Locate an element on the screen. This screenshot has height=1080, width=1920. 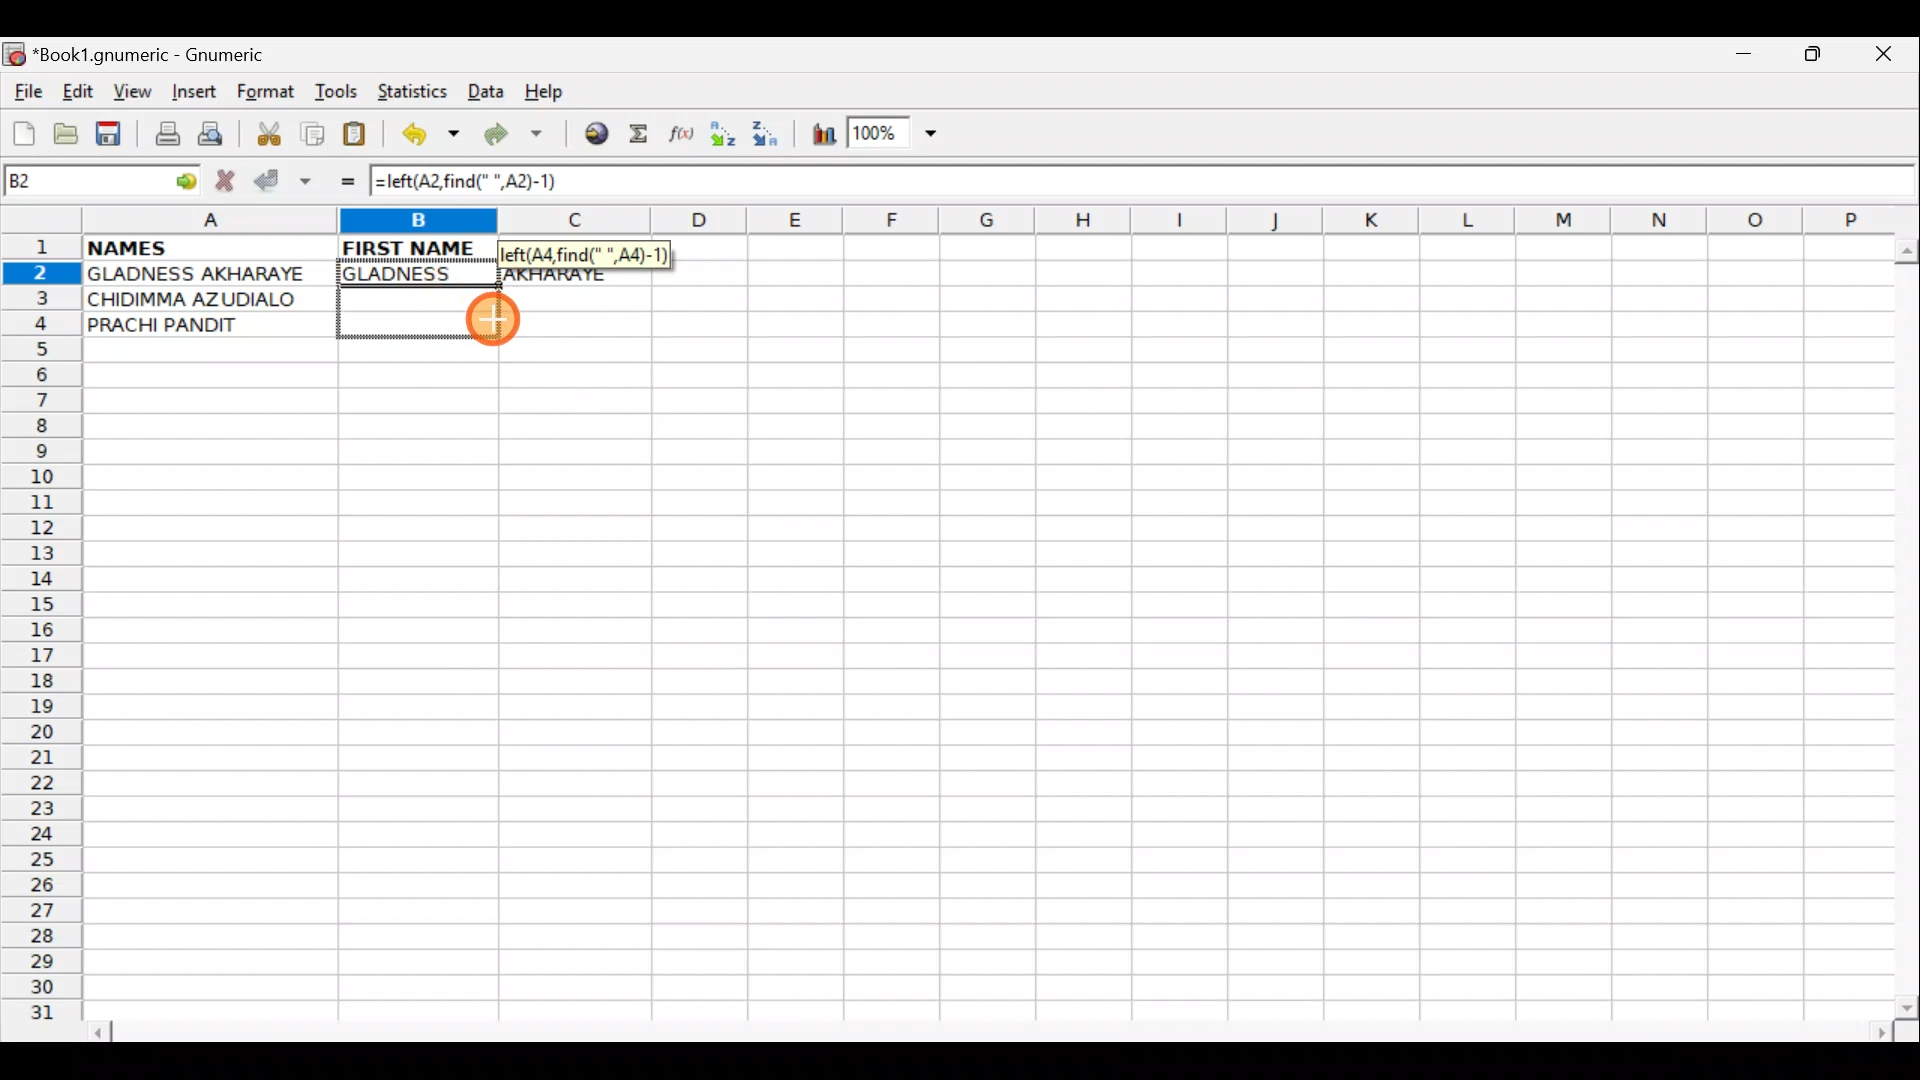
PRACHI PANDIT is located at coordinates (197, 325).